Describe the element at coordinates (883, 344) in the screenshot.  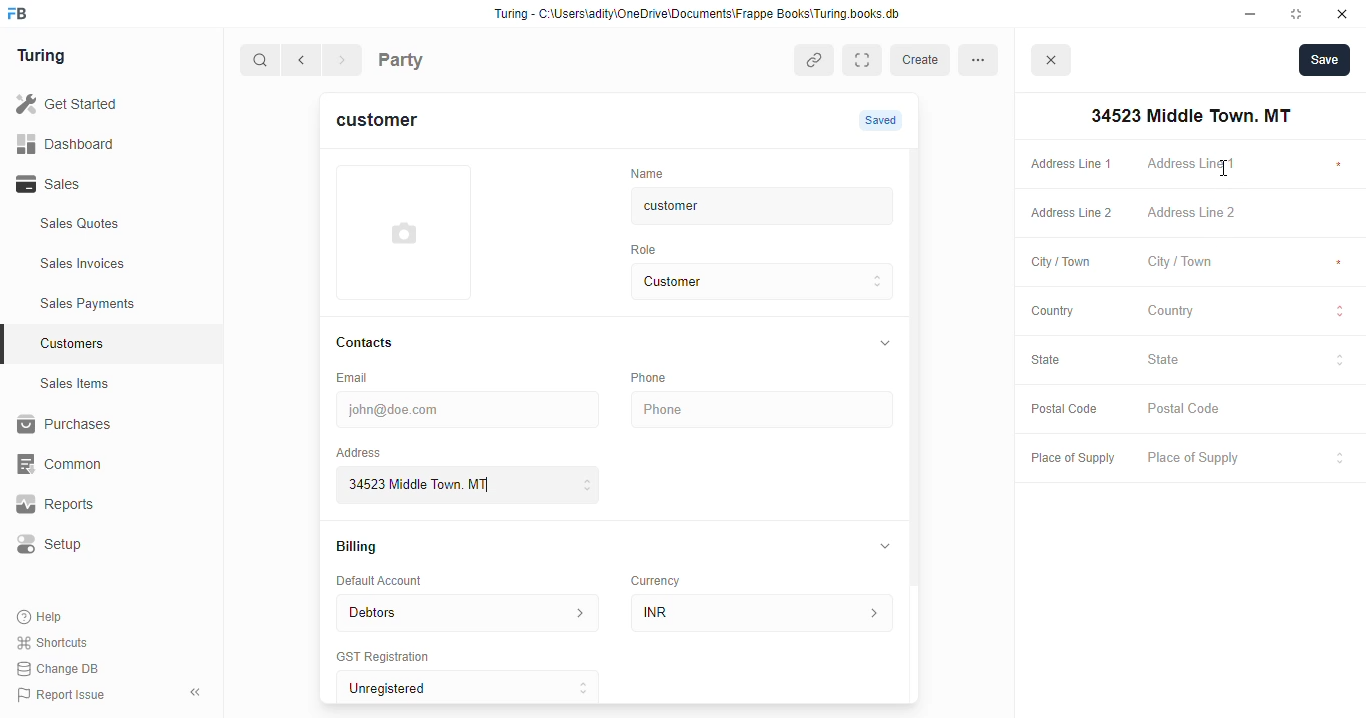
I see `collapse` at that location.